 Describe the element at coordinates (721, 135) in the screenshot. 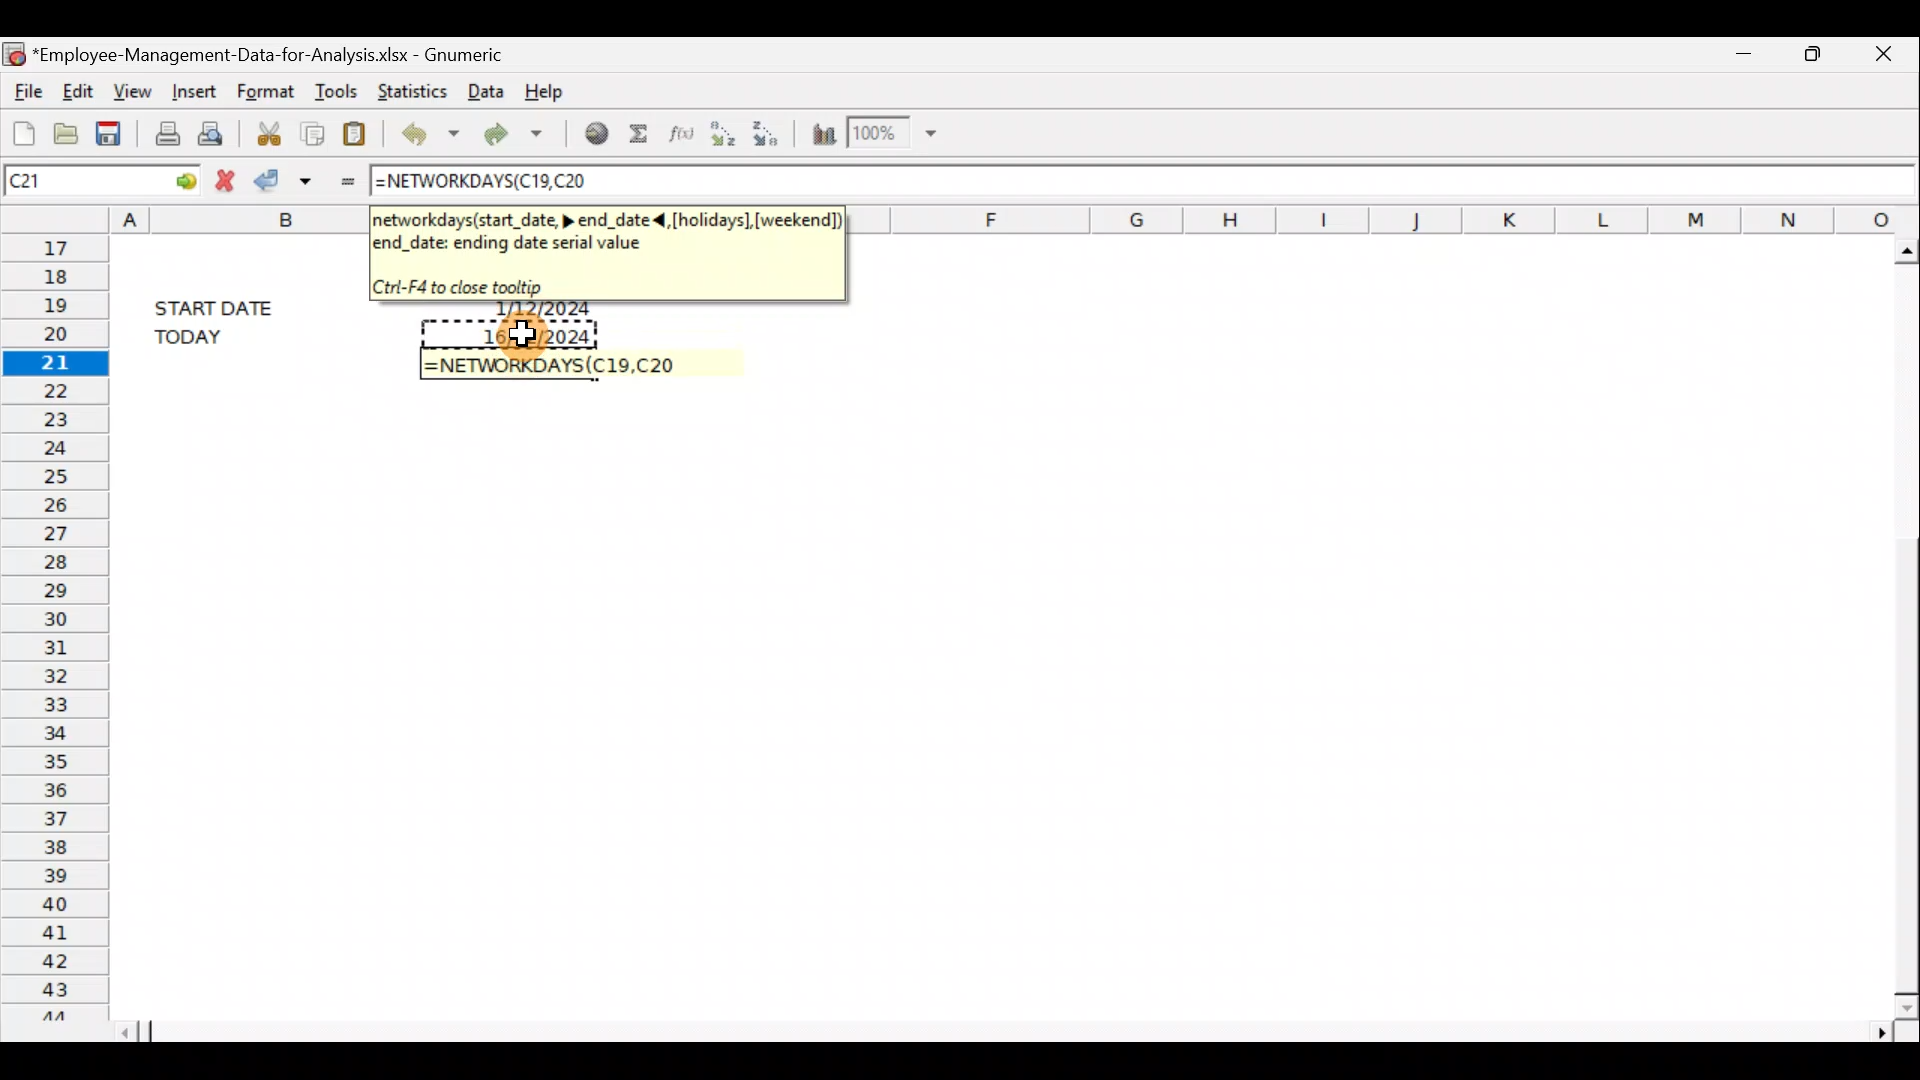

I see `Sort in Ascending order` at that location.